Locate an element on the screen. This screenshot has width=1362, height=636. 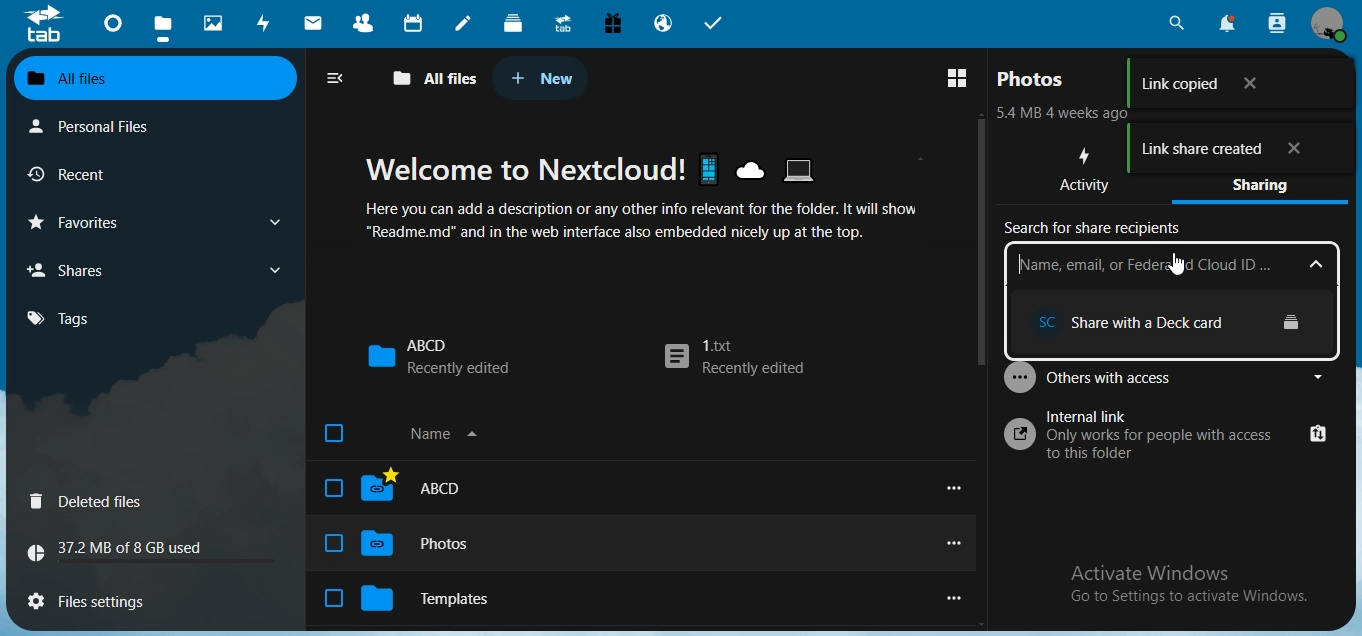
contacts is located at coordinates (369, 25).